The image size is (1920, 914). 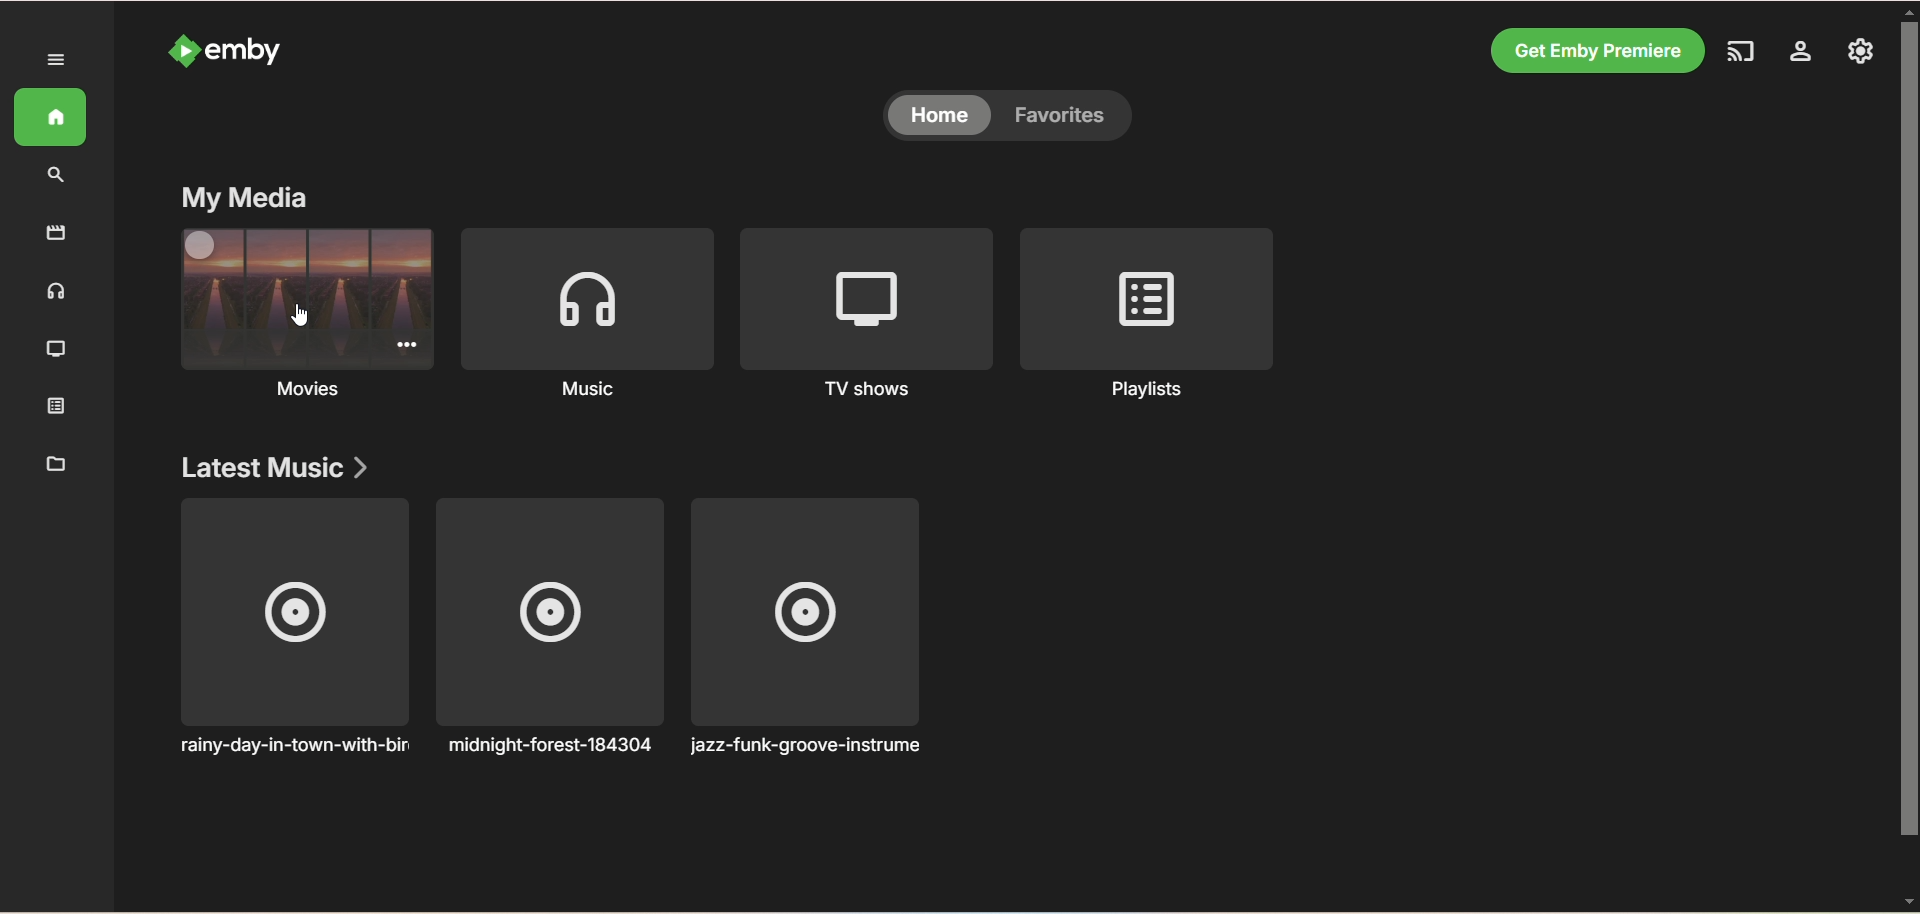 I want to click on cursor, so click(x=301, y=312).